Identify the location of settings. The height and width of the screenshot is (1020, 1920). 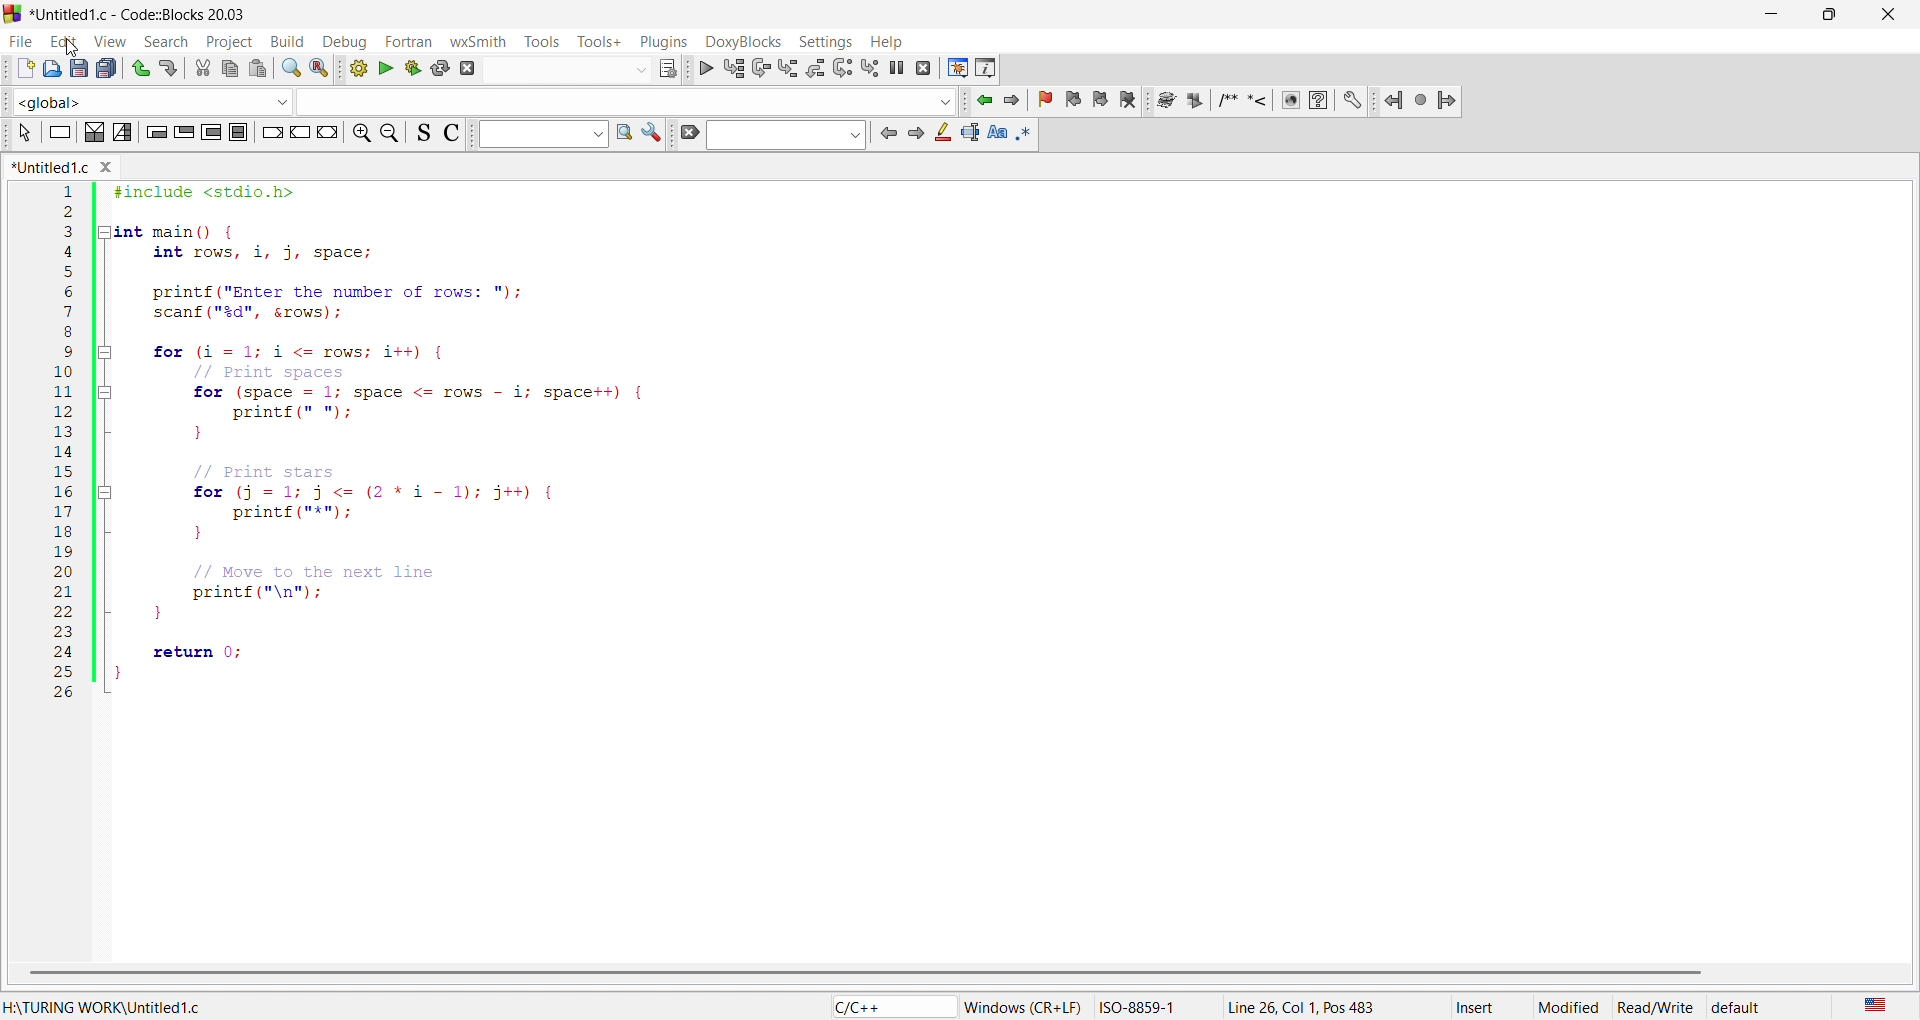
(825, 37).